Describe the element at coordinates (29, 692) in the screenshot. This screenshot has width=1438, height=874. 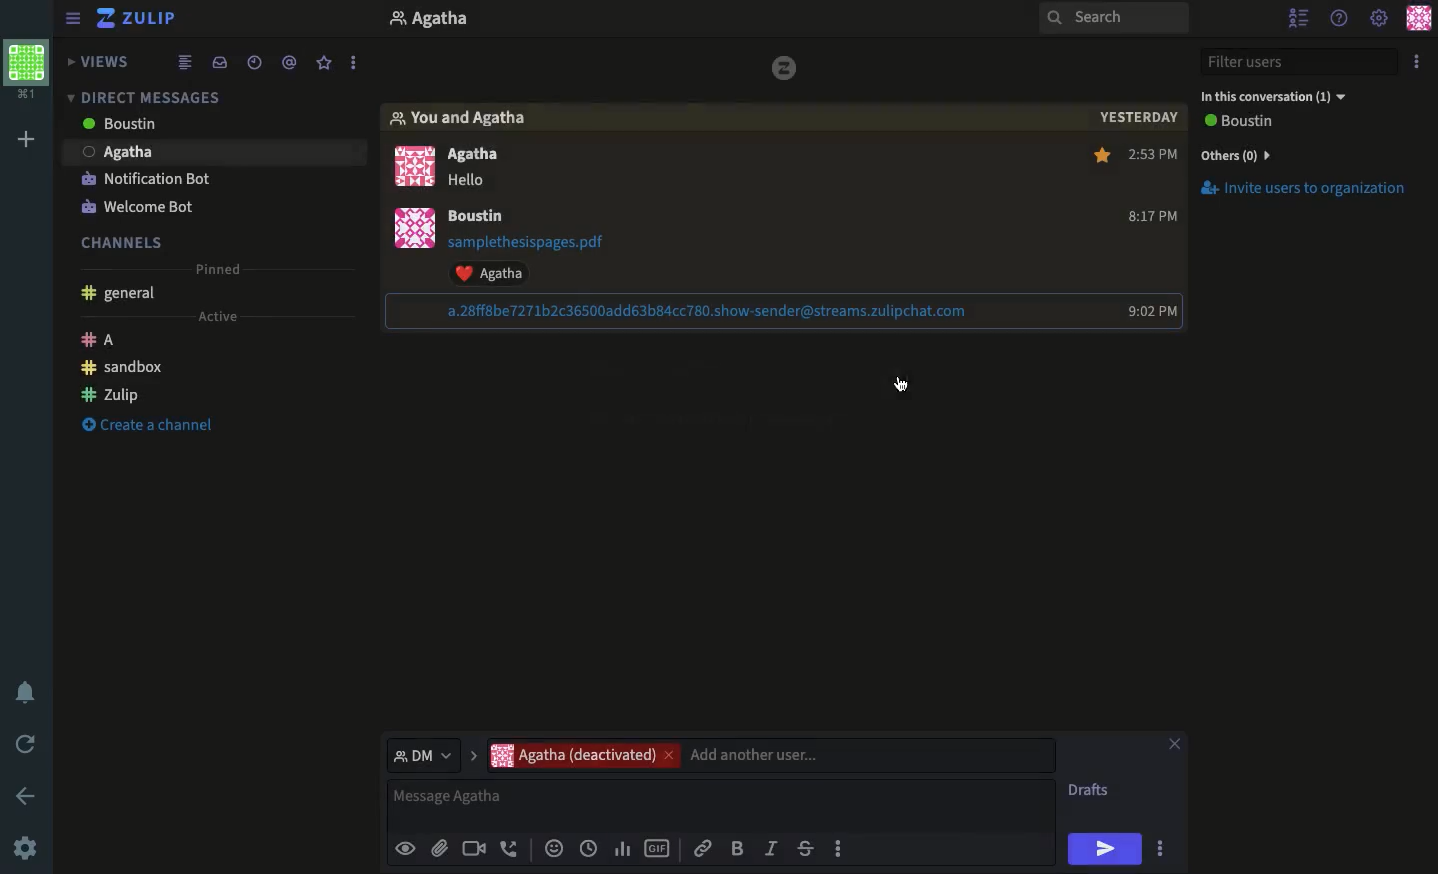
I see `Notification` at that location.